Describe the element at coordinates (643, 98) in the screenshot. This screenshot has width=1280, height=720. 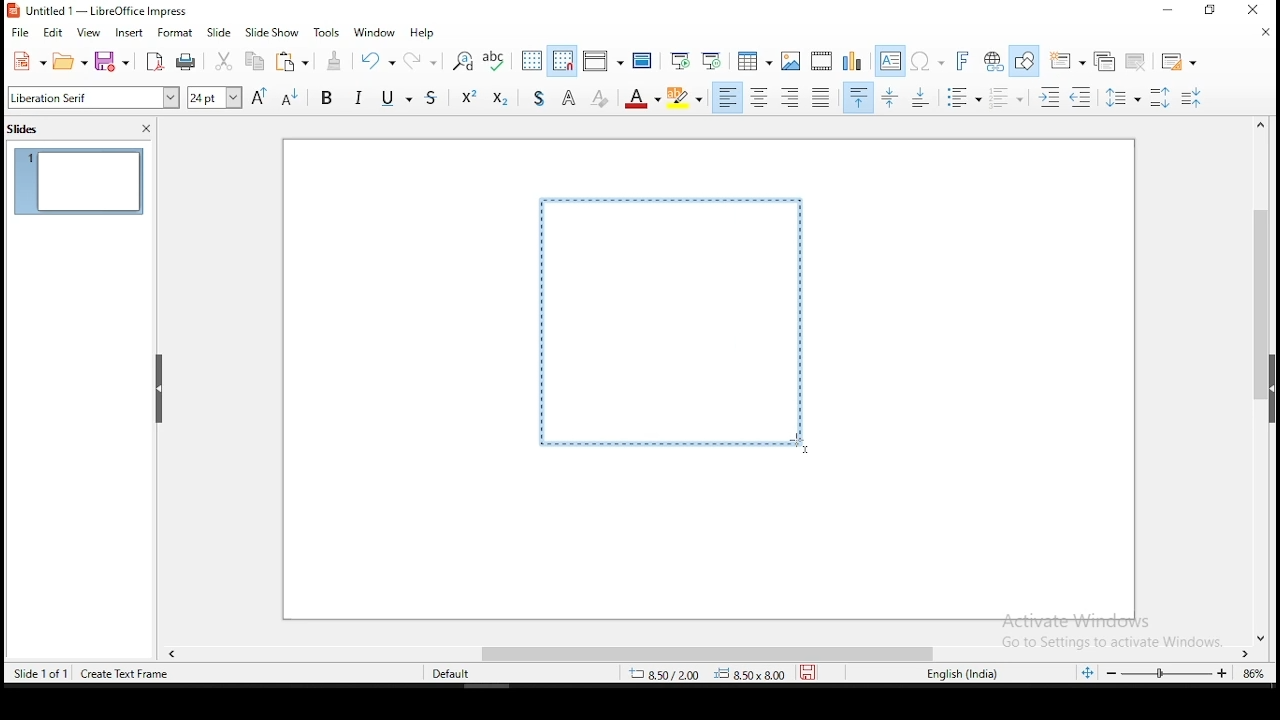
I see `font color` at that location.